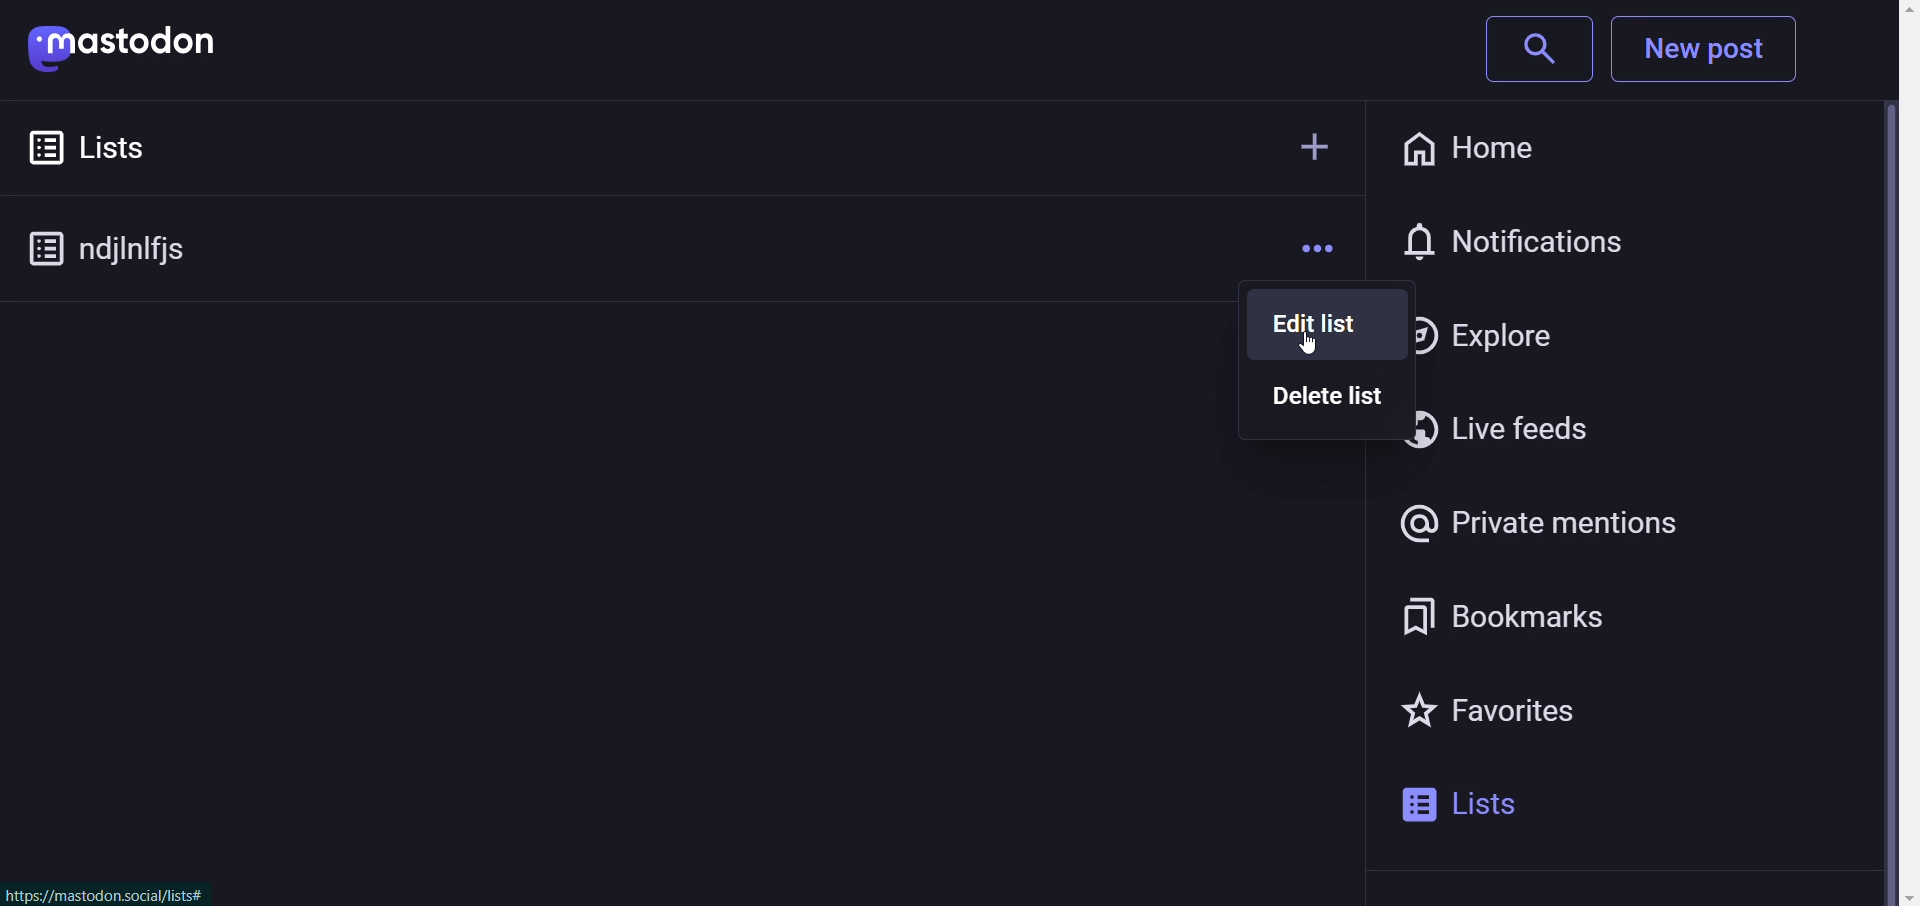  What do you see at coordinates (1528, 49) in the screenshot?
I see `search` at bounding box center [1528, 49].